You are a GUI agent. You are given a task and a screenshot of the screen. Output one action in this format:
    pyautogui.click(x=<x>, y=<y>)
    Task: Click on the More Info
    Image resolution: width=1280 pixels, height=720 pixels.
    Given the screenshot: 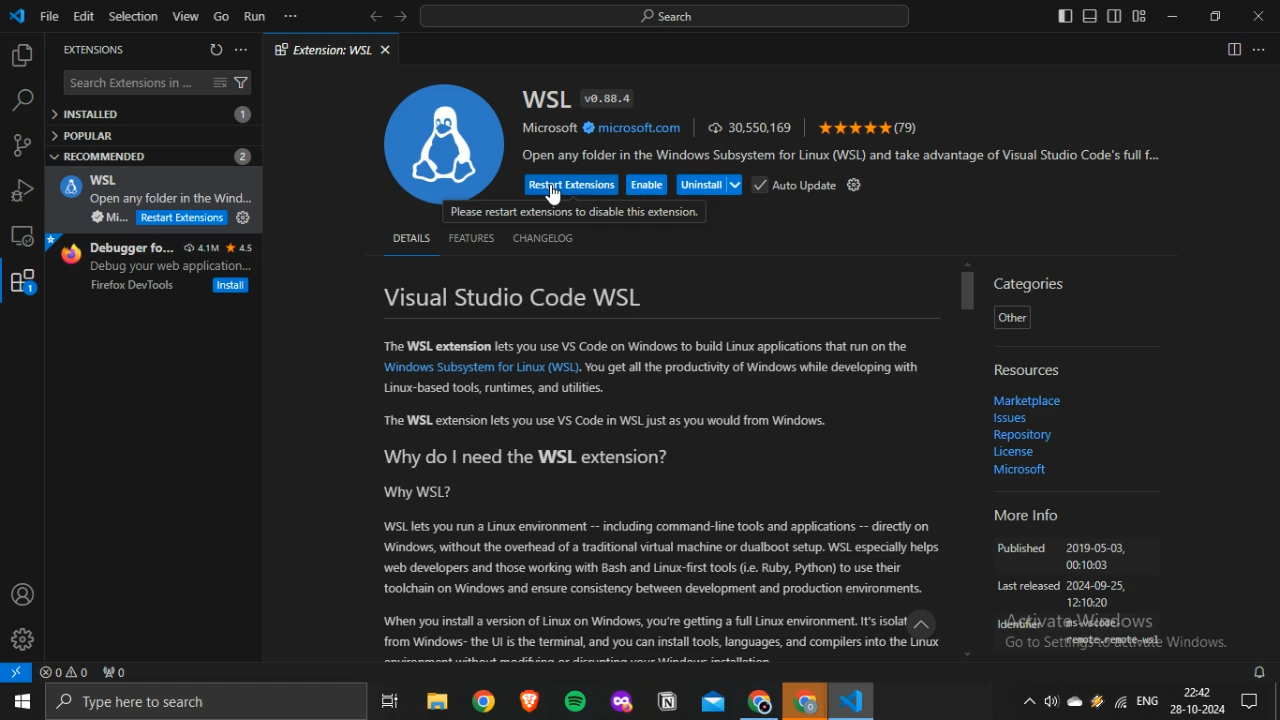 What is the action you would take?
    pyautogui.click(x=1025, y=518)
    